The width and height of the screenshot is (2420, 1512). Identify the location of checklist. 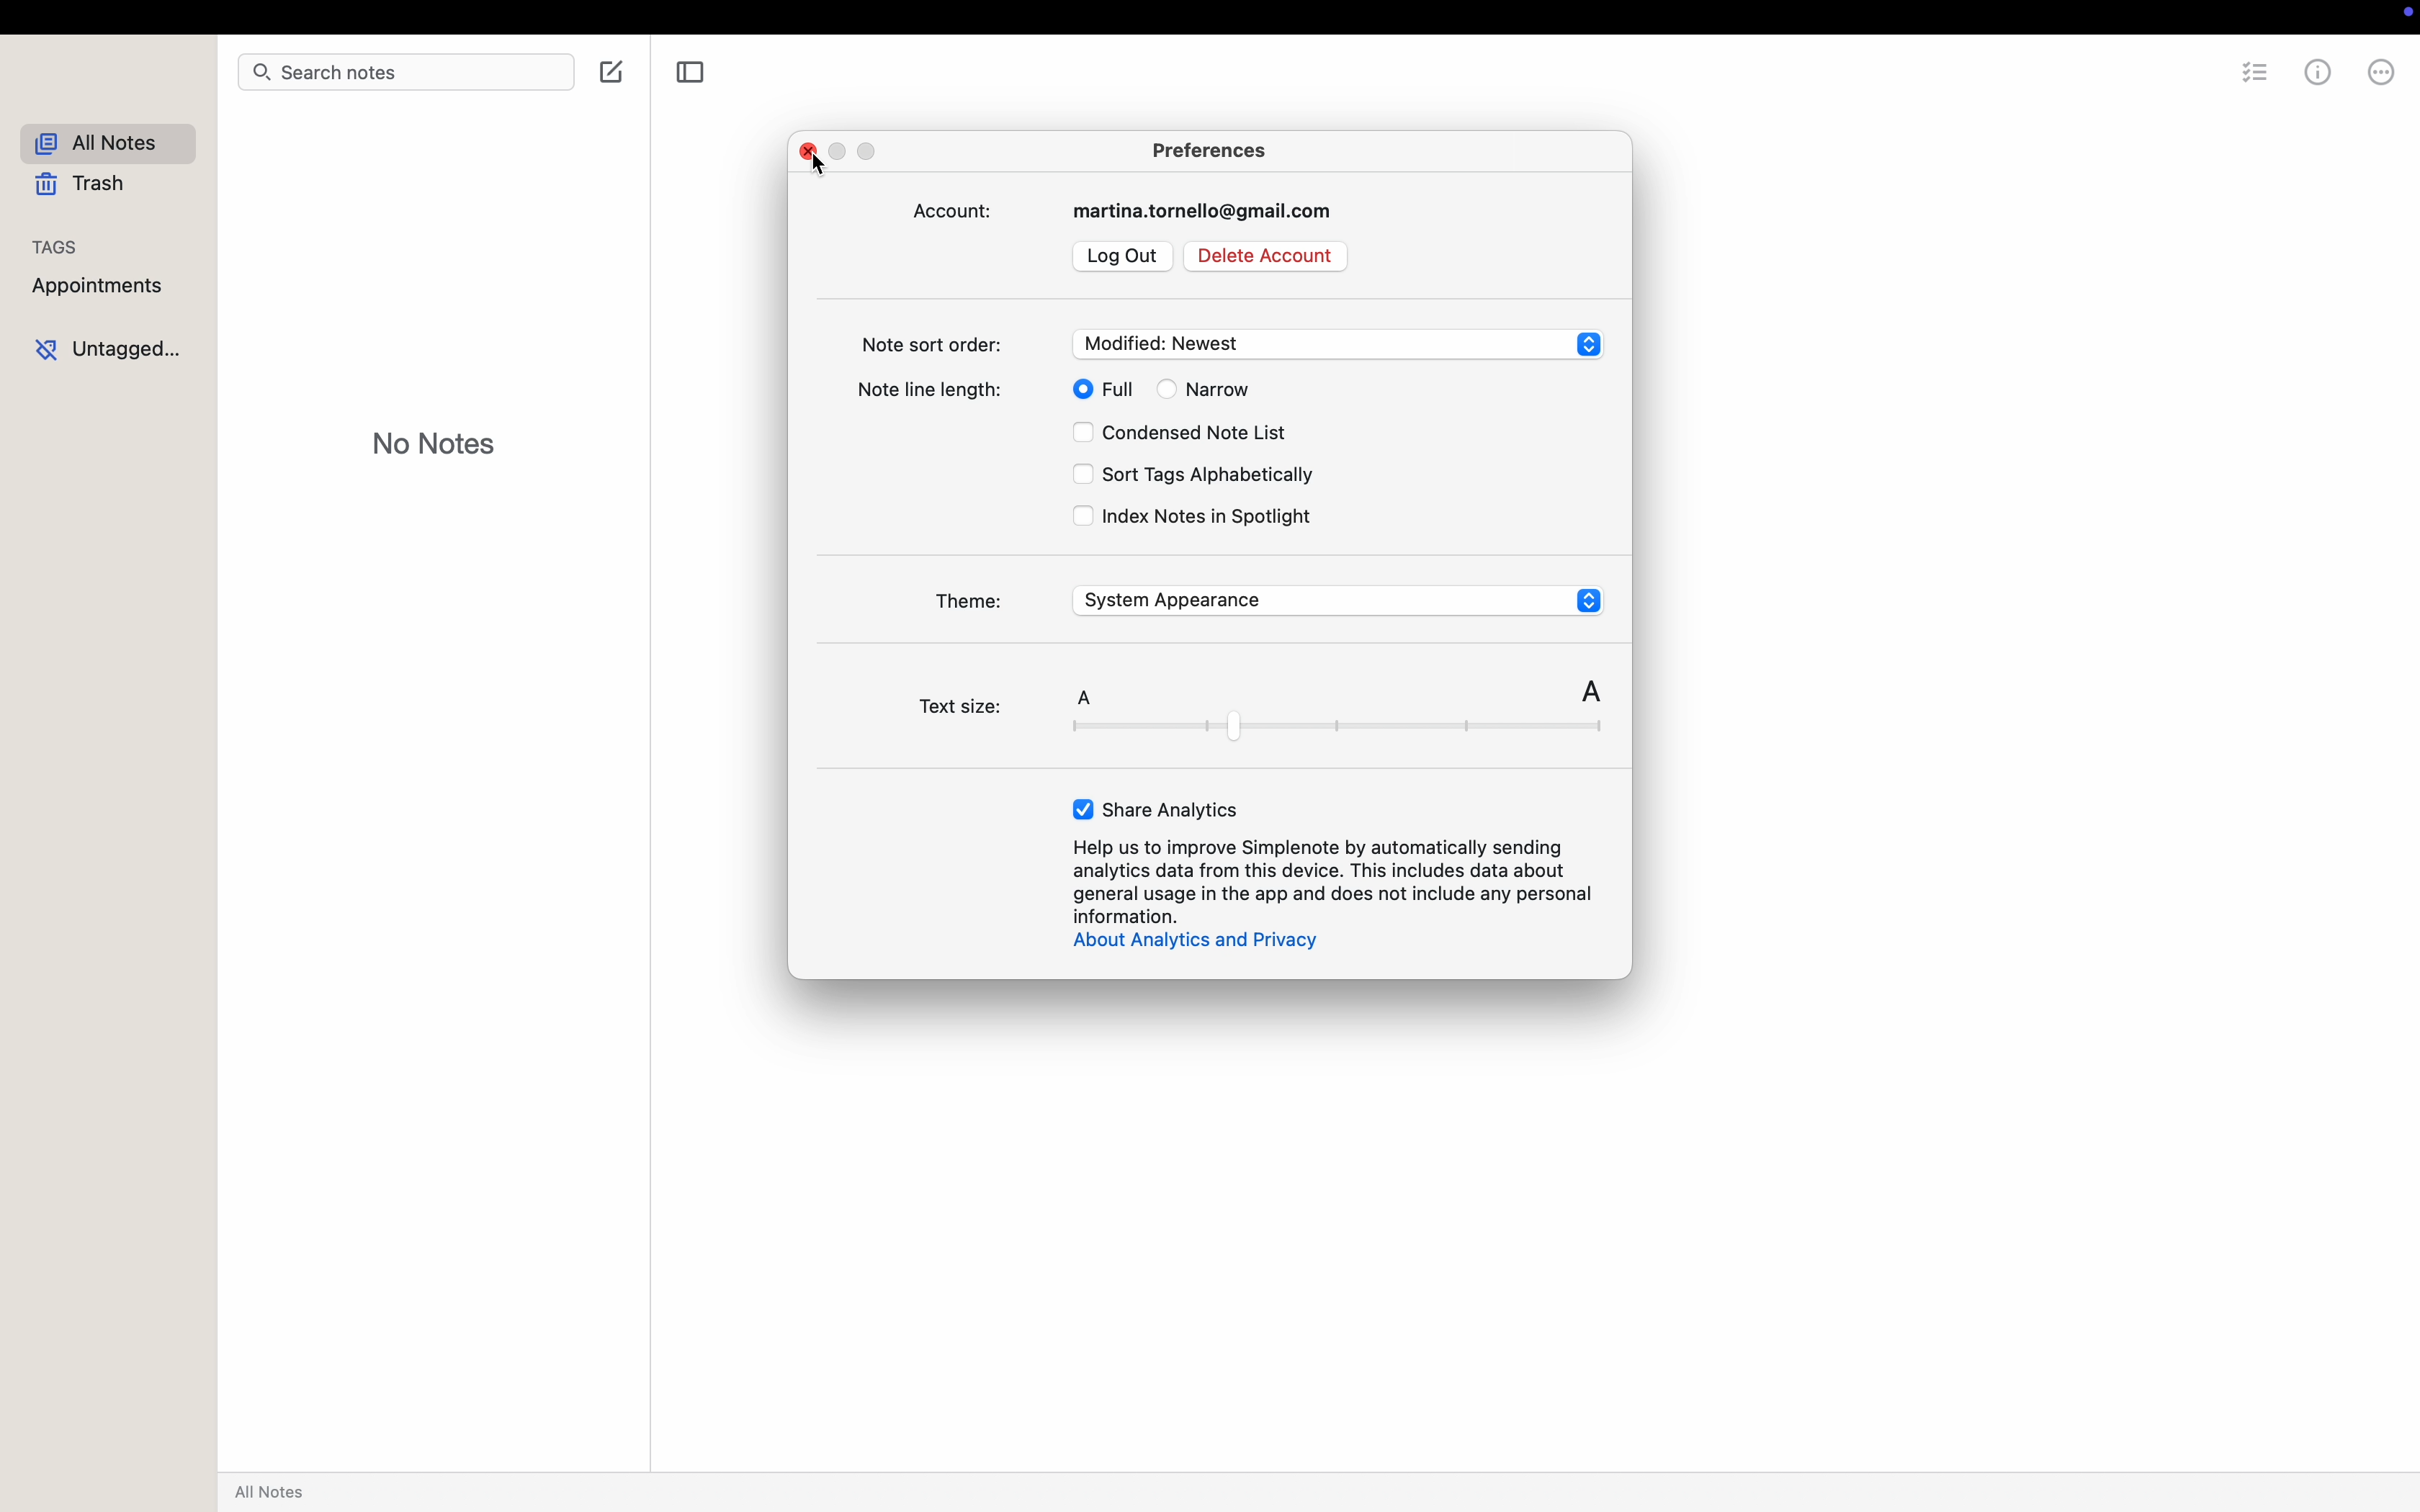
(2251, 77).